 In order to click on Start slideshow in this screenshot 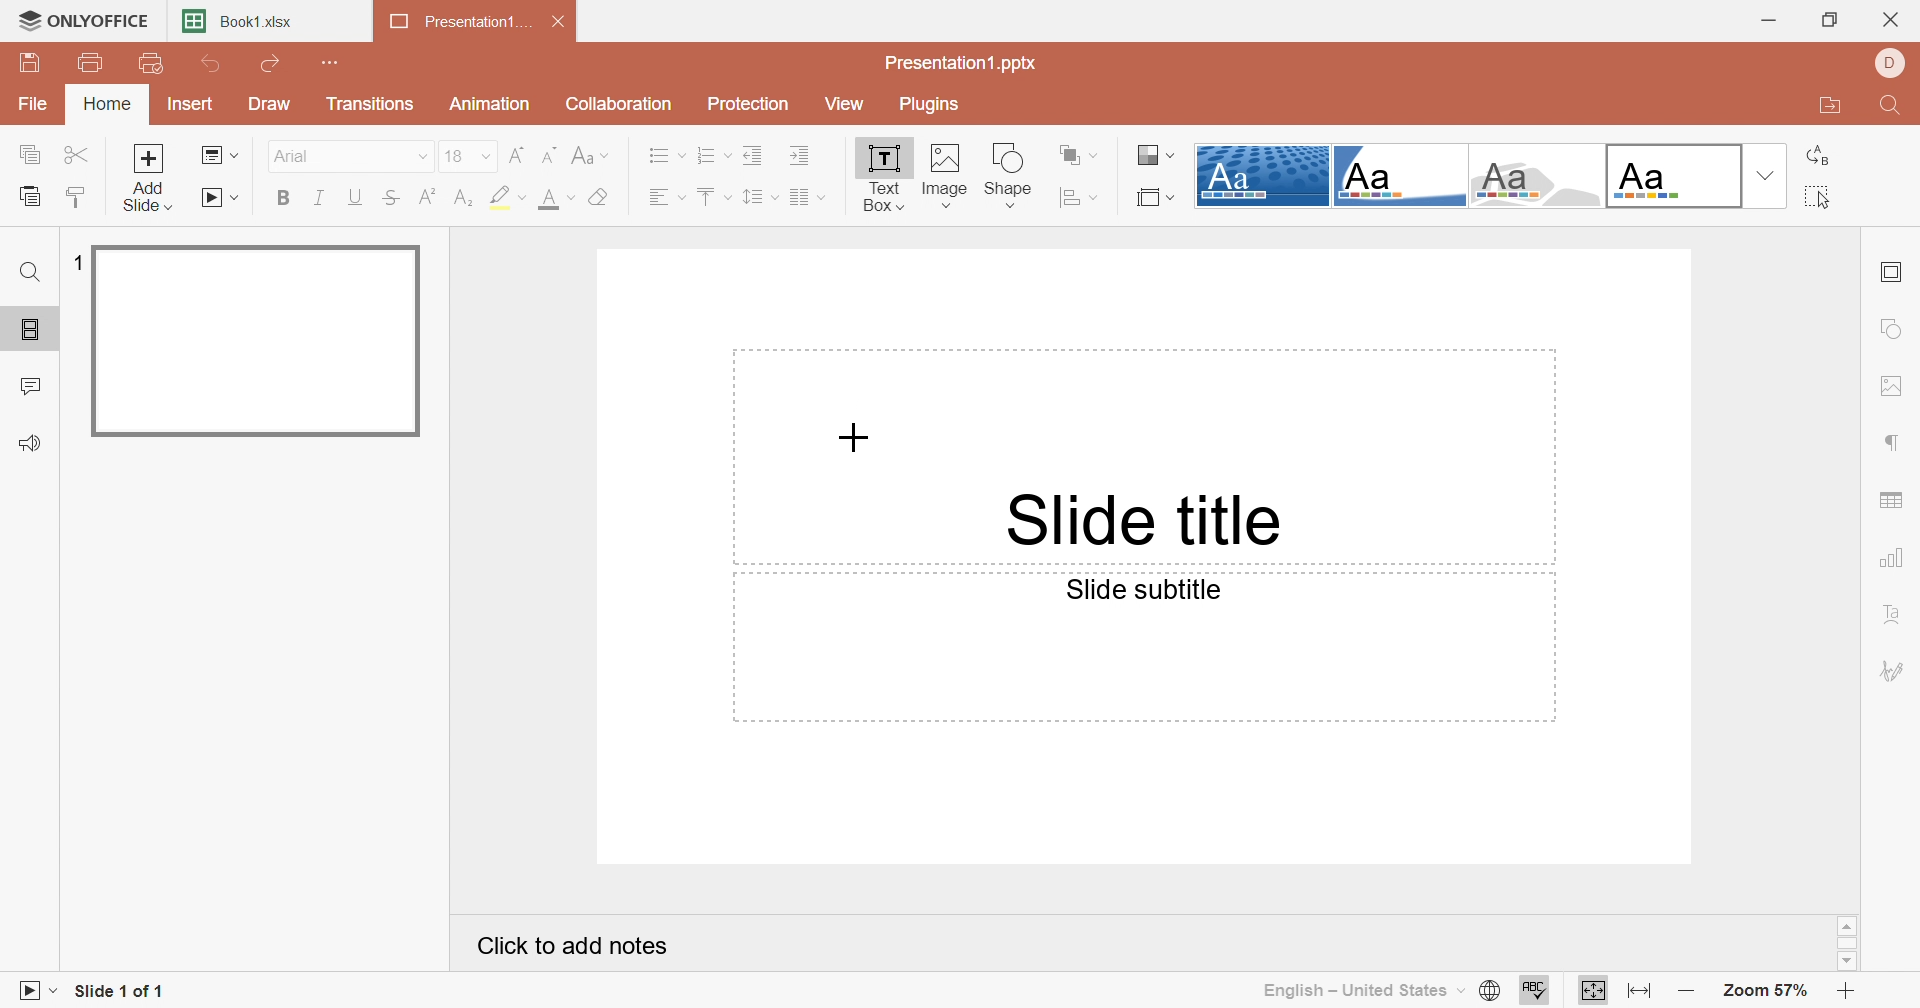, I will do `click(220, 197)`.